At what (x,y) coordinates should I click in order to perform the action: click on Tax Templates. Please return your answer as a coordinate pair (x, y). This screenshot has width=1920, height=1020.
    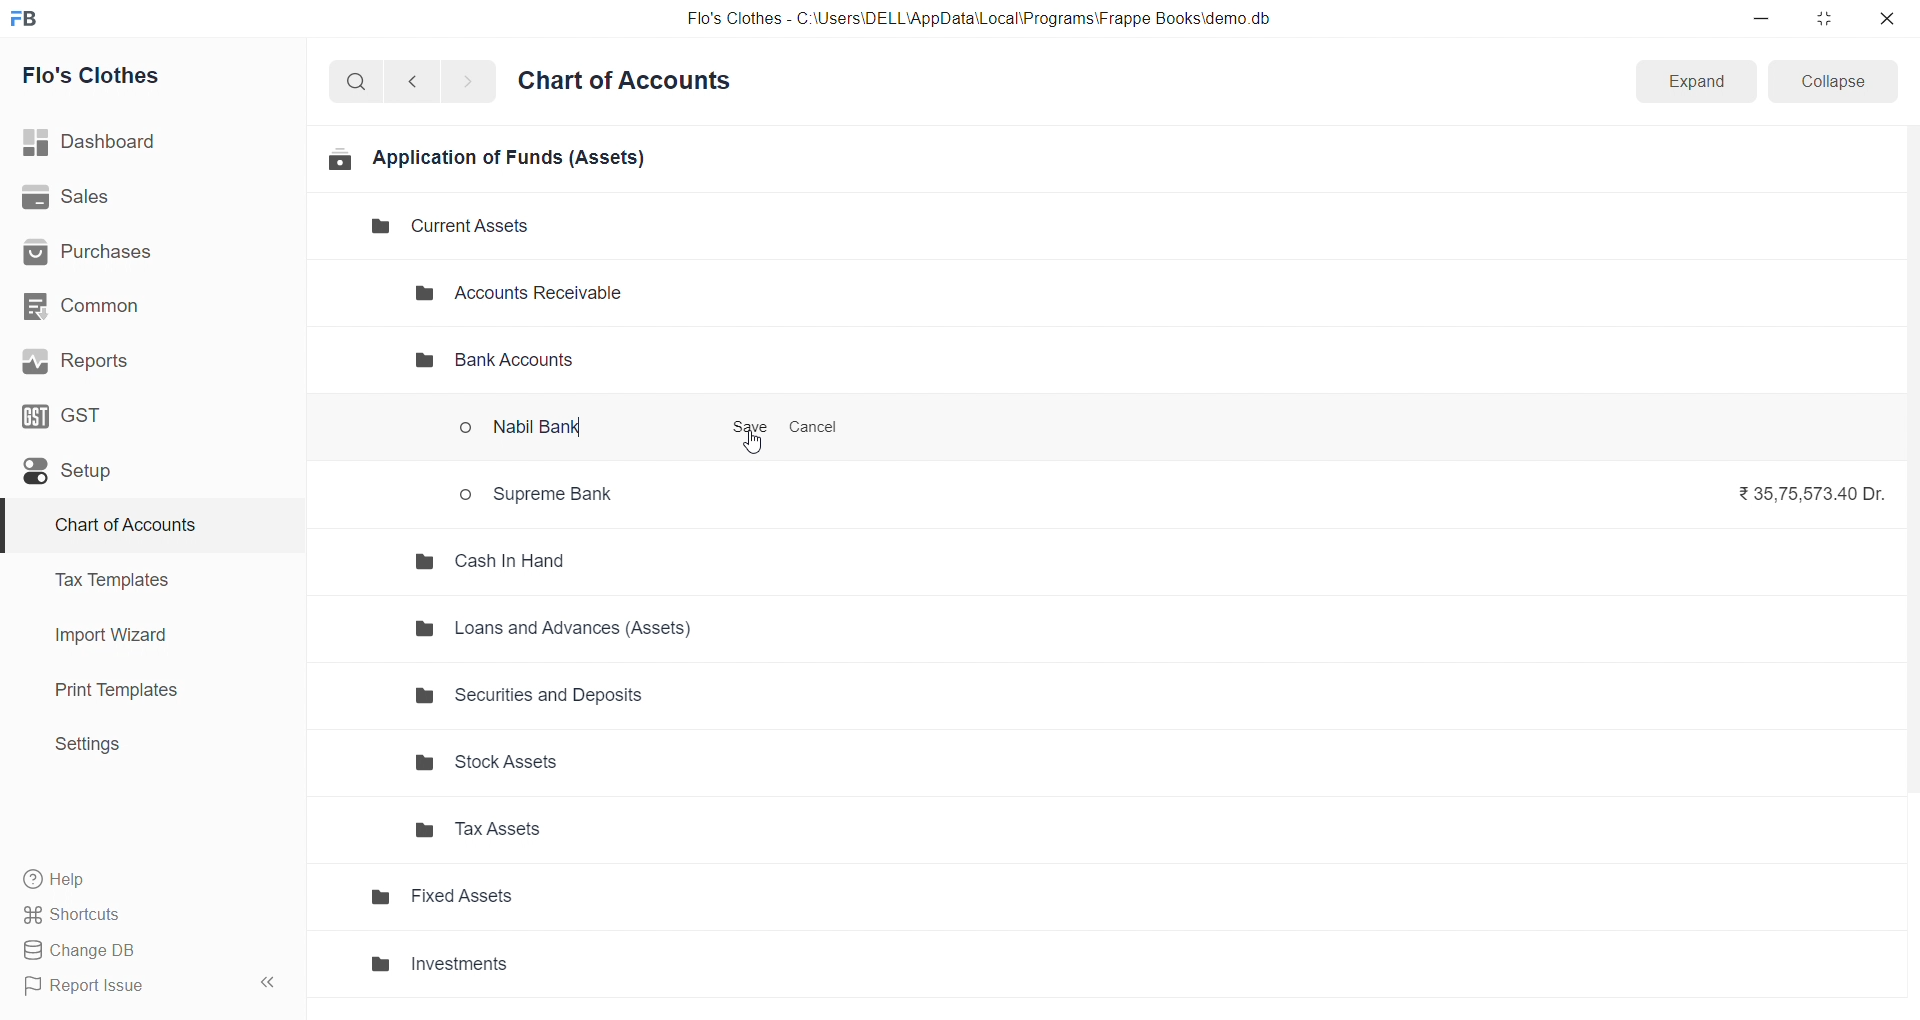
    Looking at the image, I should click on (141, 580).